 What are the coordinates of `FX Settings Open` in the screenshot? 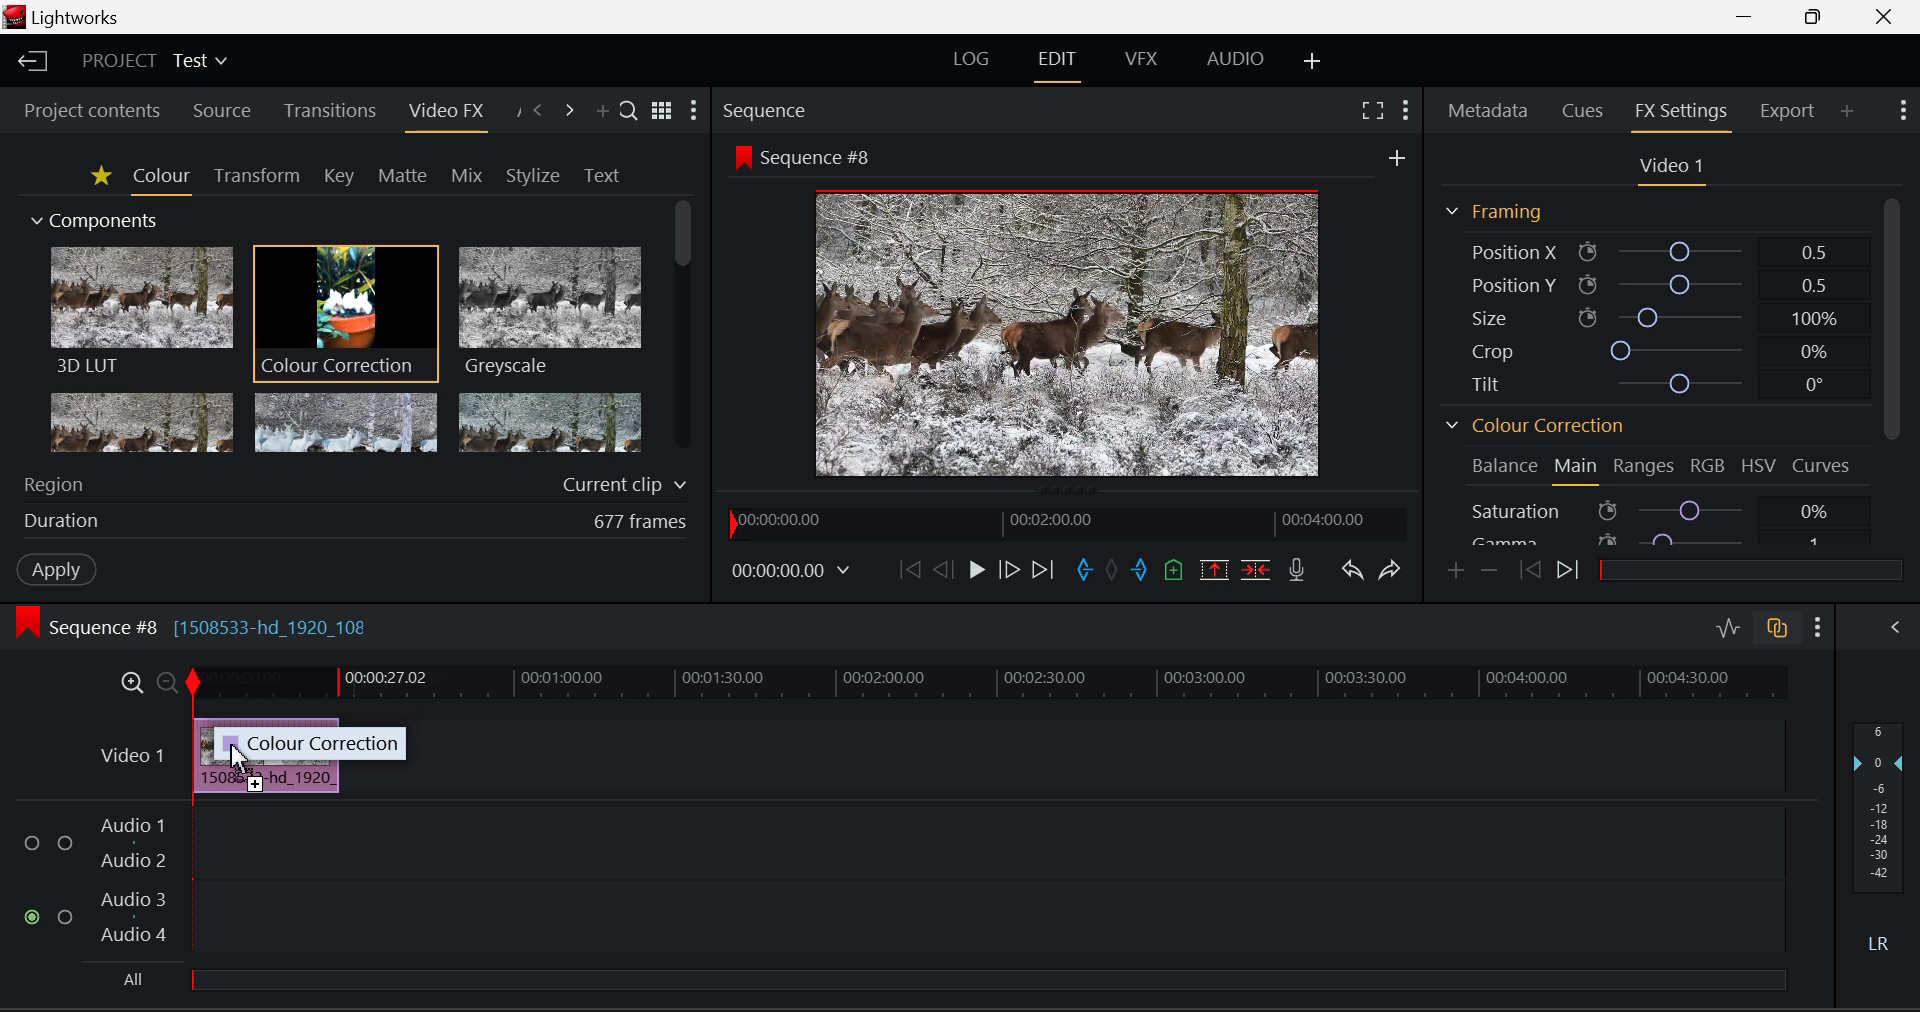 It's located at (1680, 113).